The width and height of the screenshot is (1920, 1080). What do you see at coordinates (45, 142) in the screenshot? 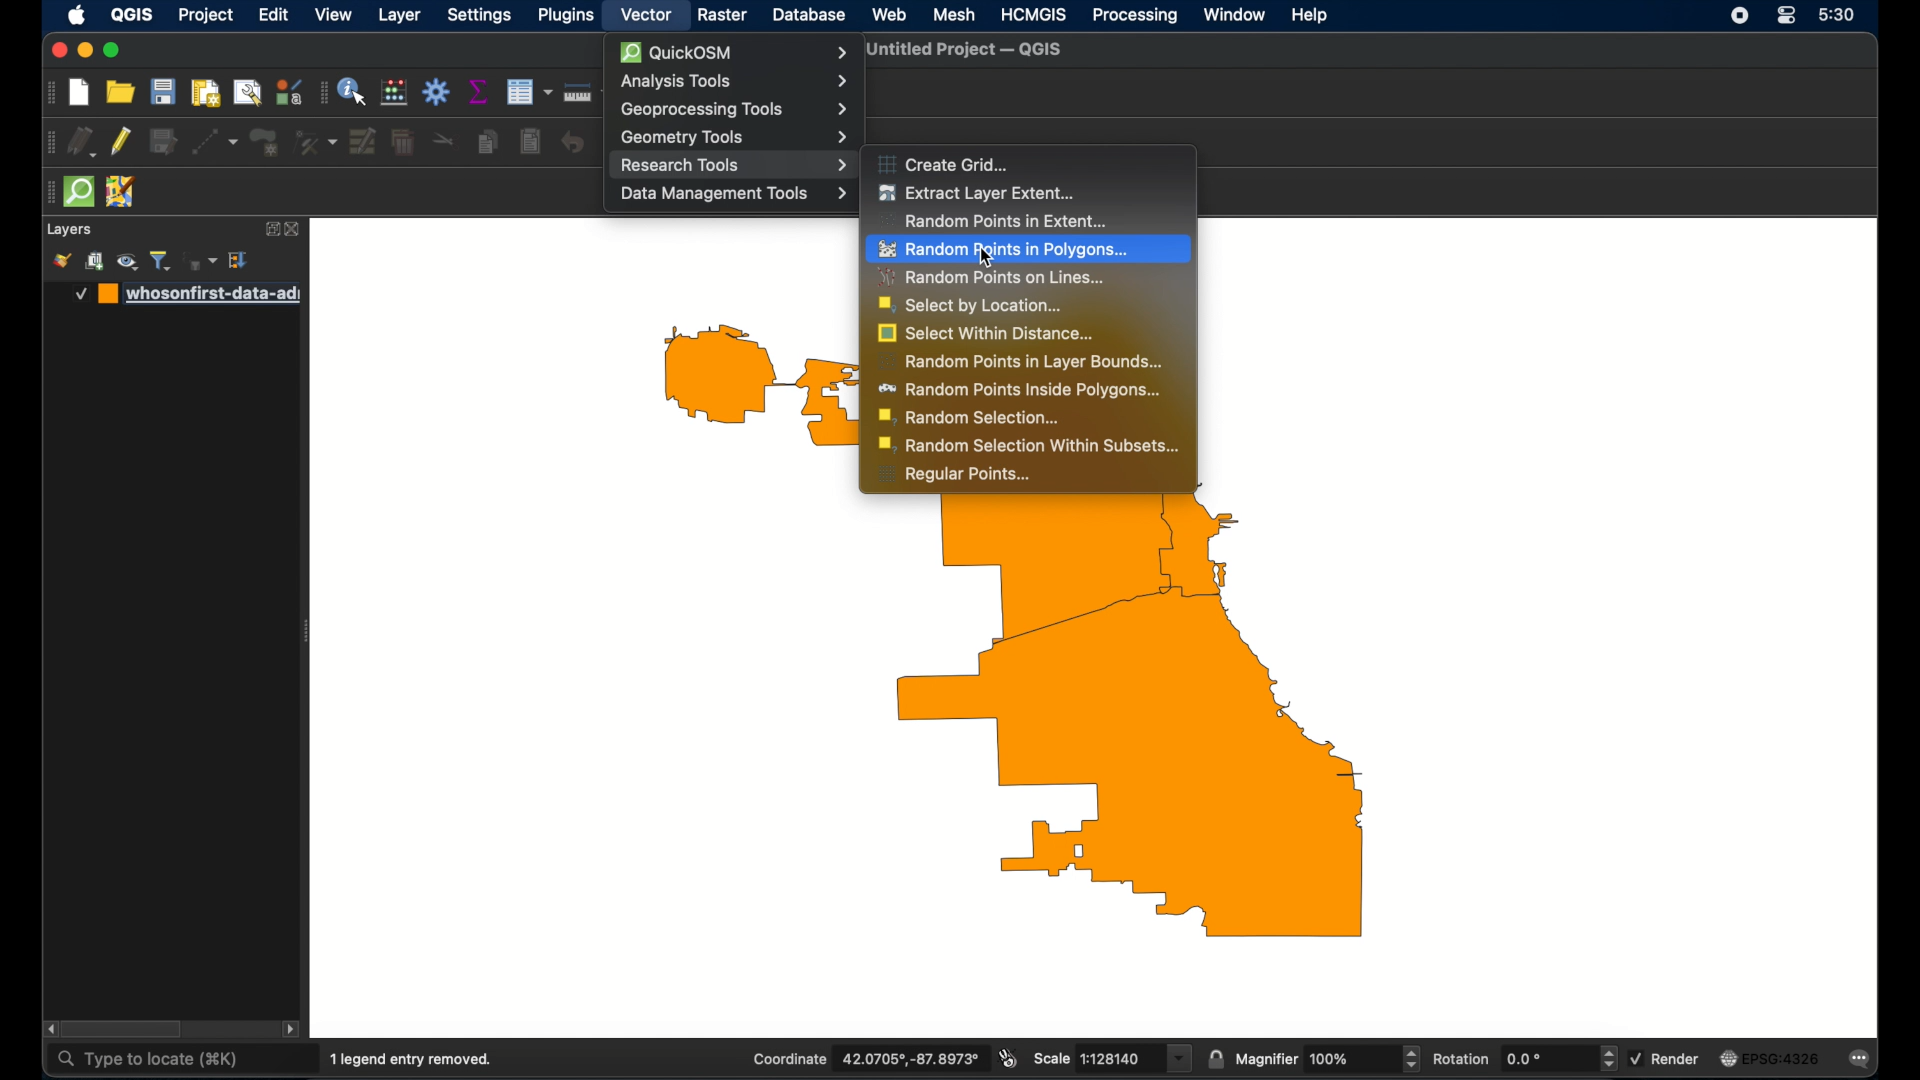
I see `drag handle` at bounding box center [45, 142].